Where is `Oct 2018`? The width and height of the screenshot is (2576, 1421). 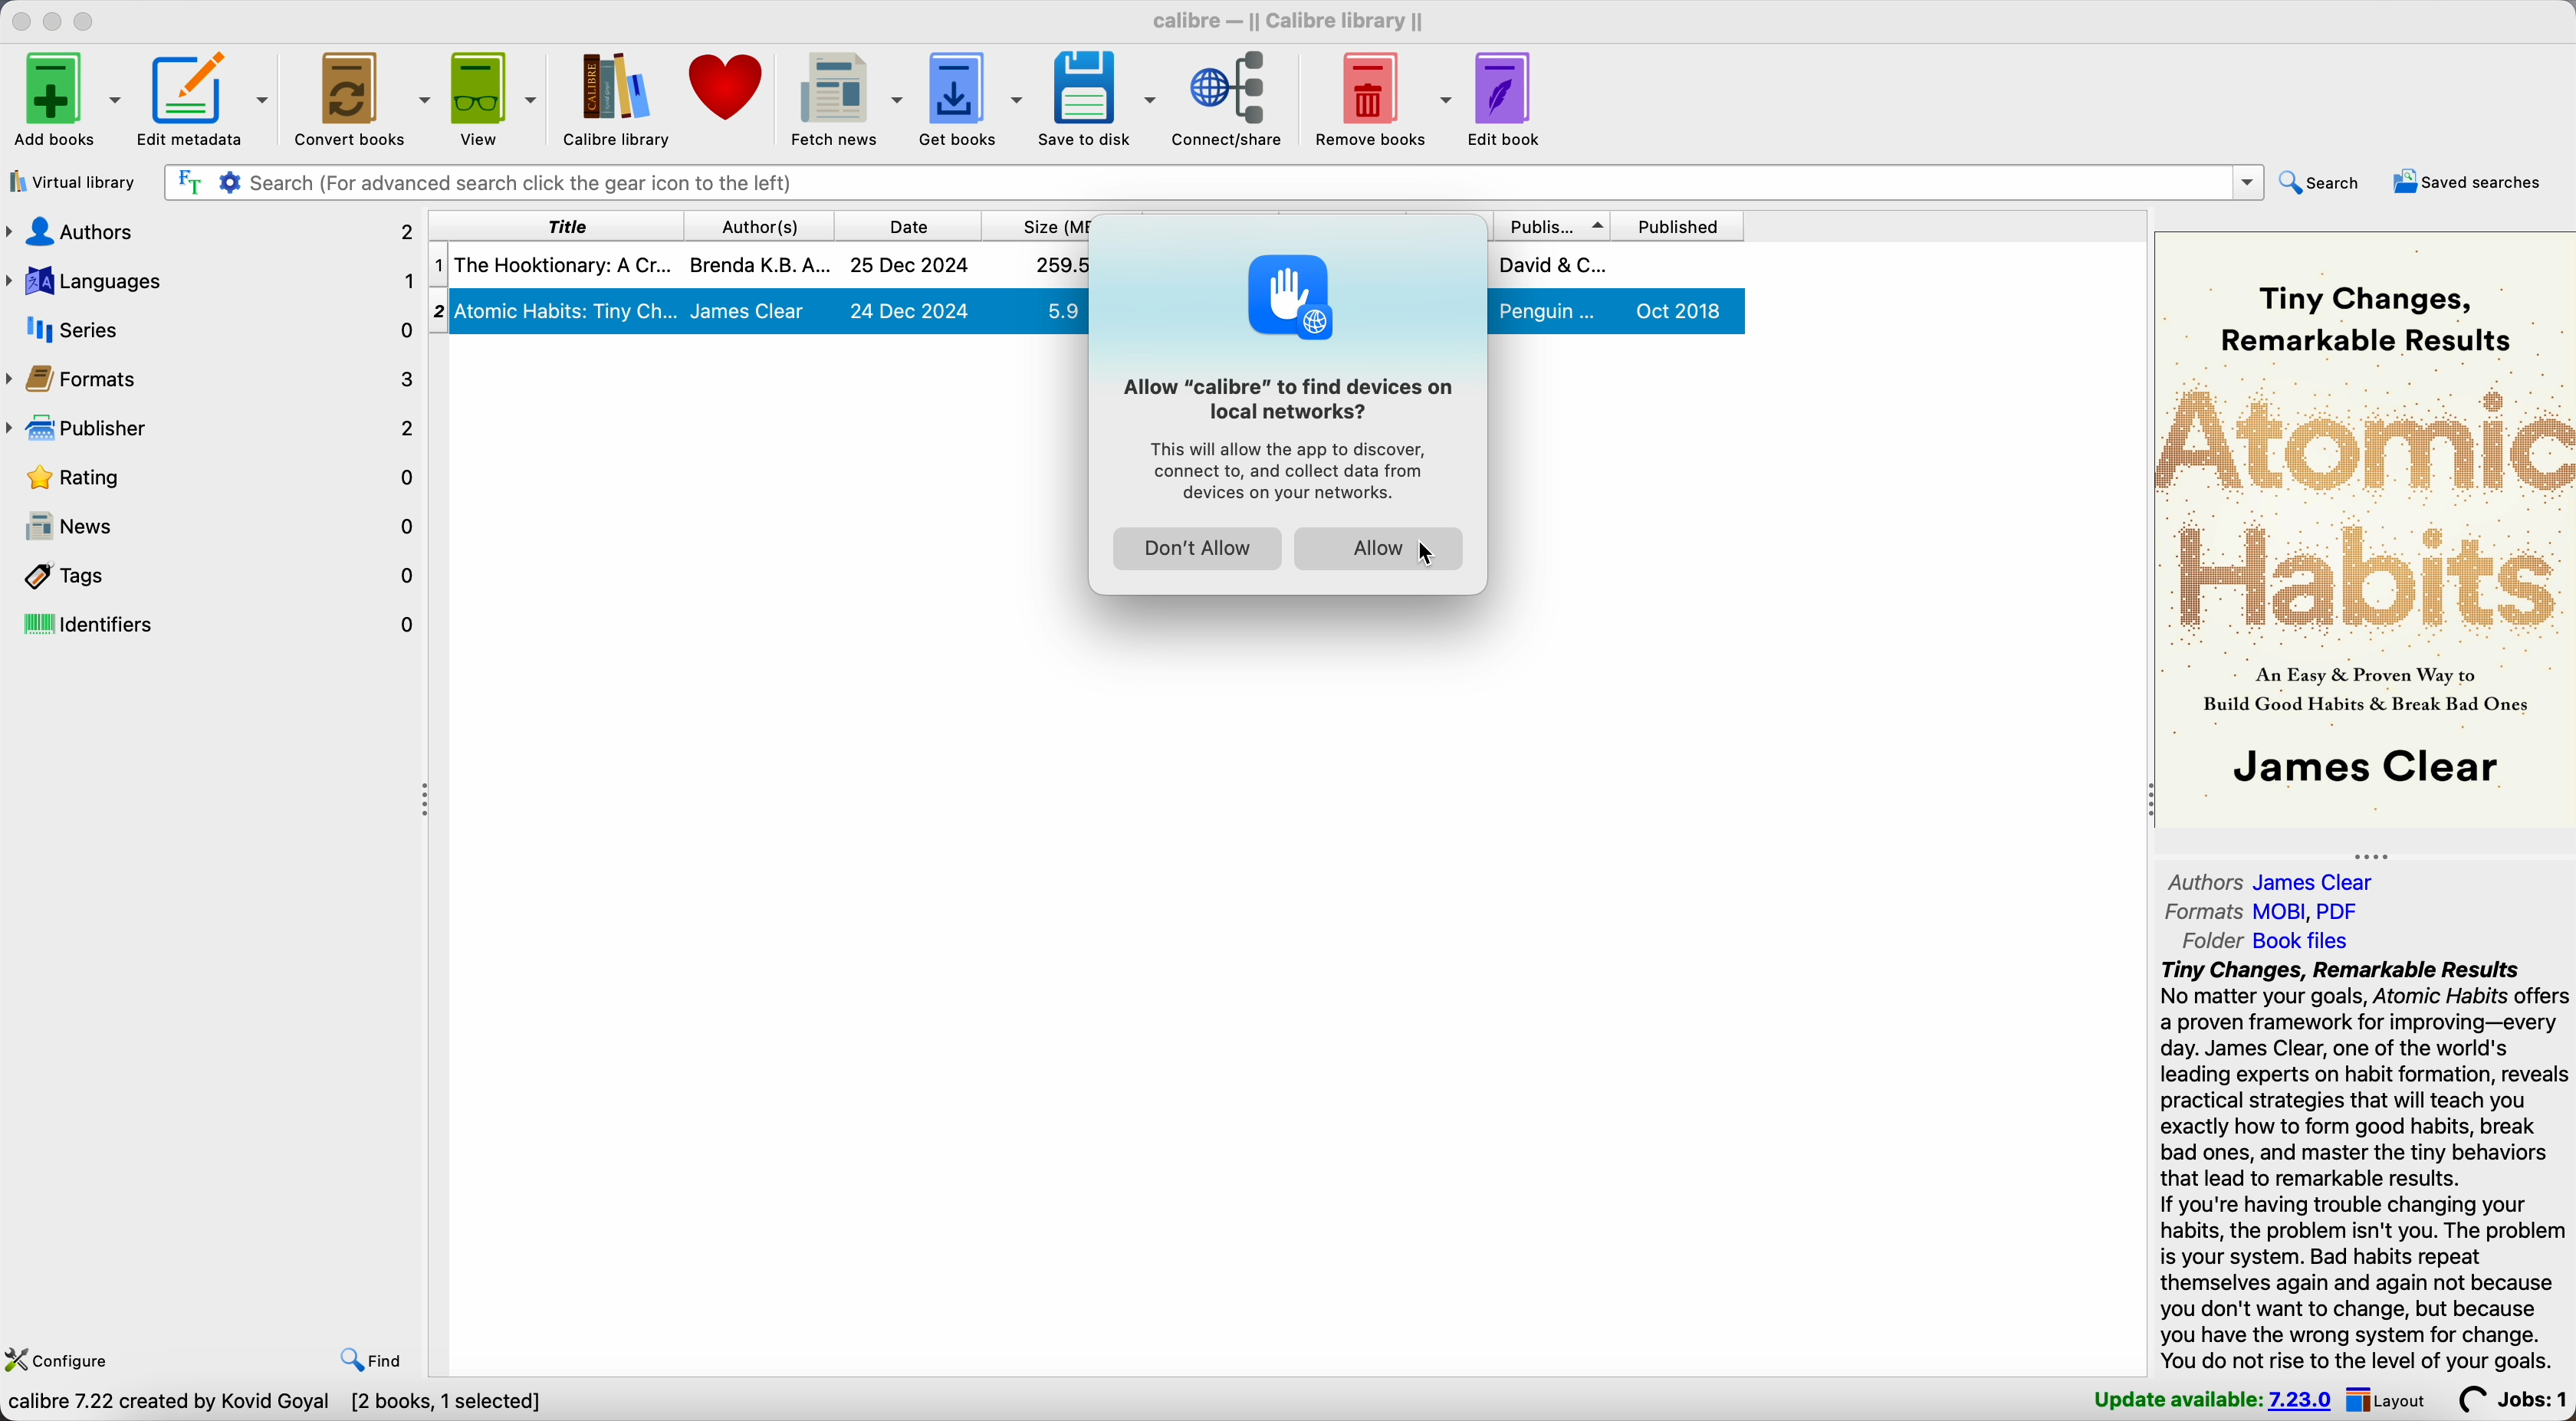 Oct 2018 is located at coordinates (1679, 308).